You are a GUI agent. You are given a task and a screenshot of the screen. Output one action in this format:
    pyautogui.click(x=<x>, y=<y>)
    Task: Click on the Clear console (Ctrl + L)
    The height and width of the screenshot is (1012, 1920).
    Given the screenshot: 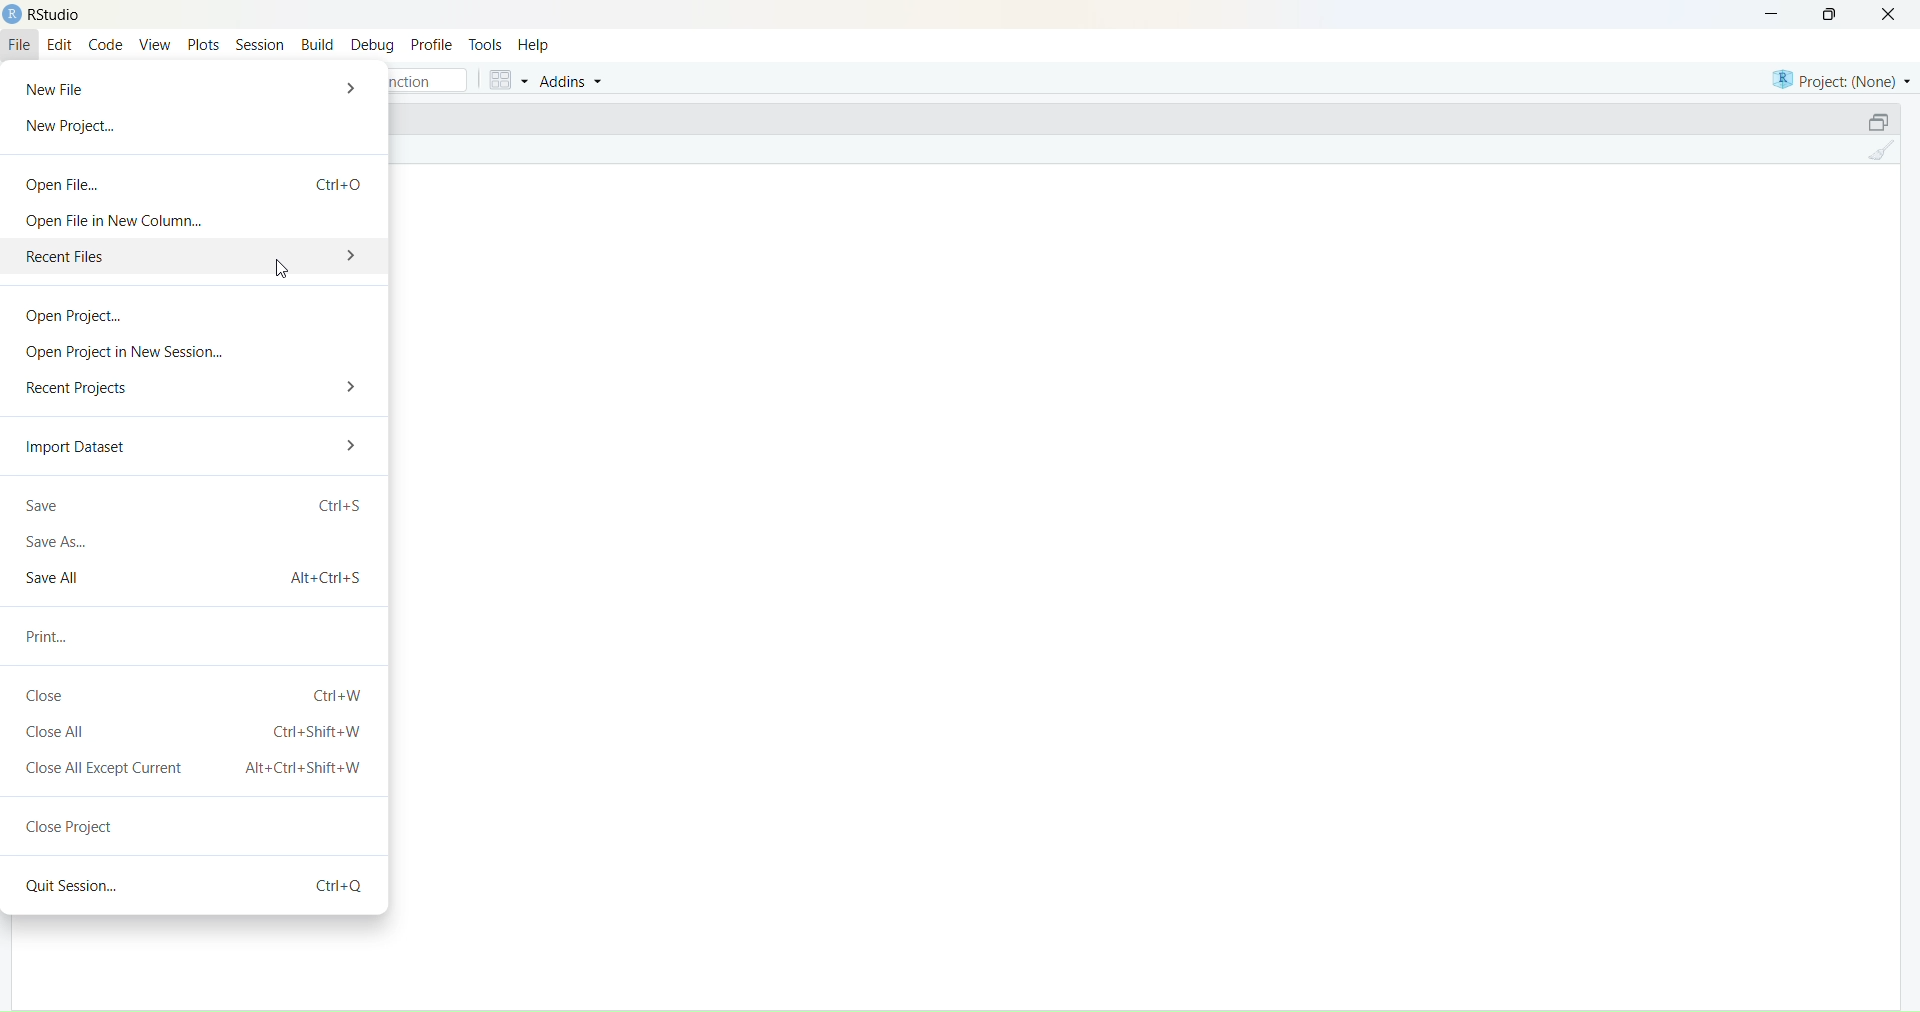 What is the action you would take?
    pyautogui.click(x=1882, y=155)
    